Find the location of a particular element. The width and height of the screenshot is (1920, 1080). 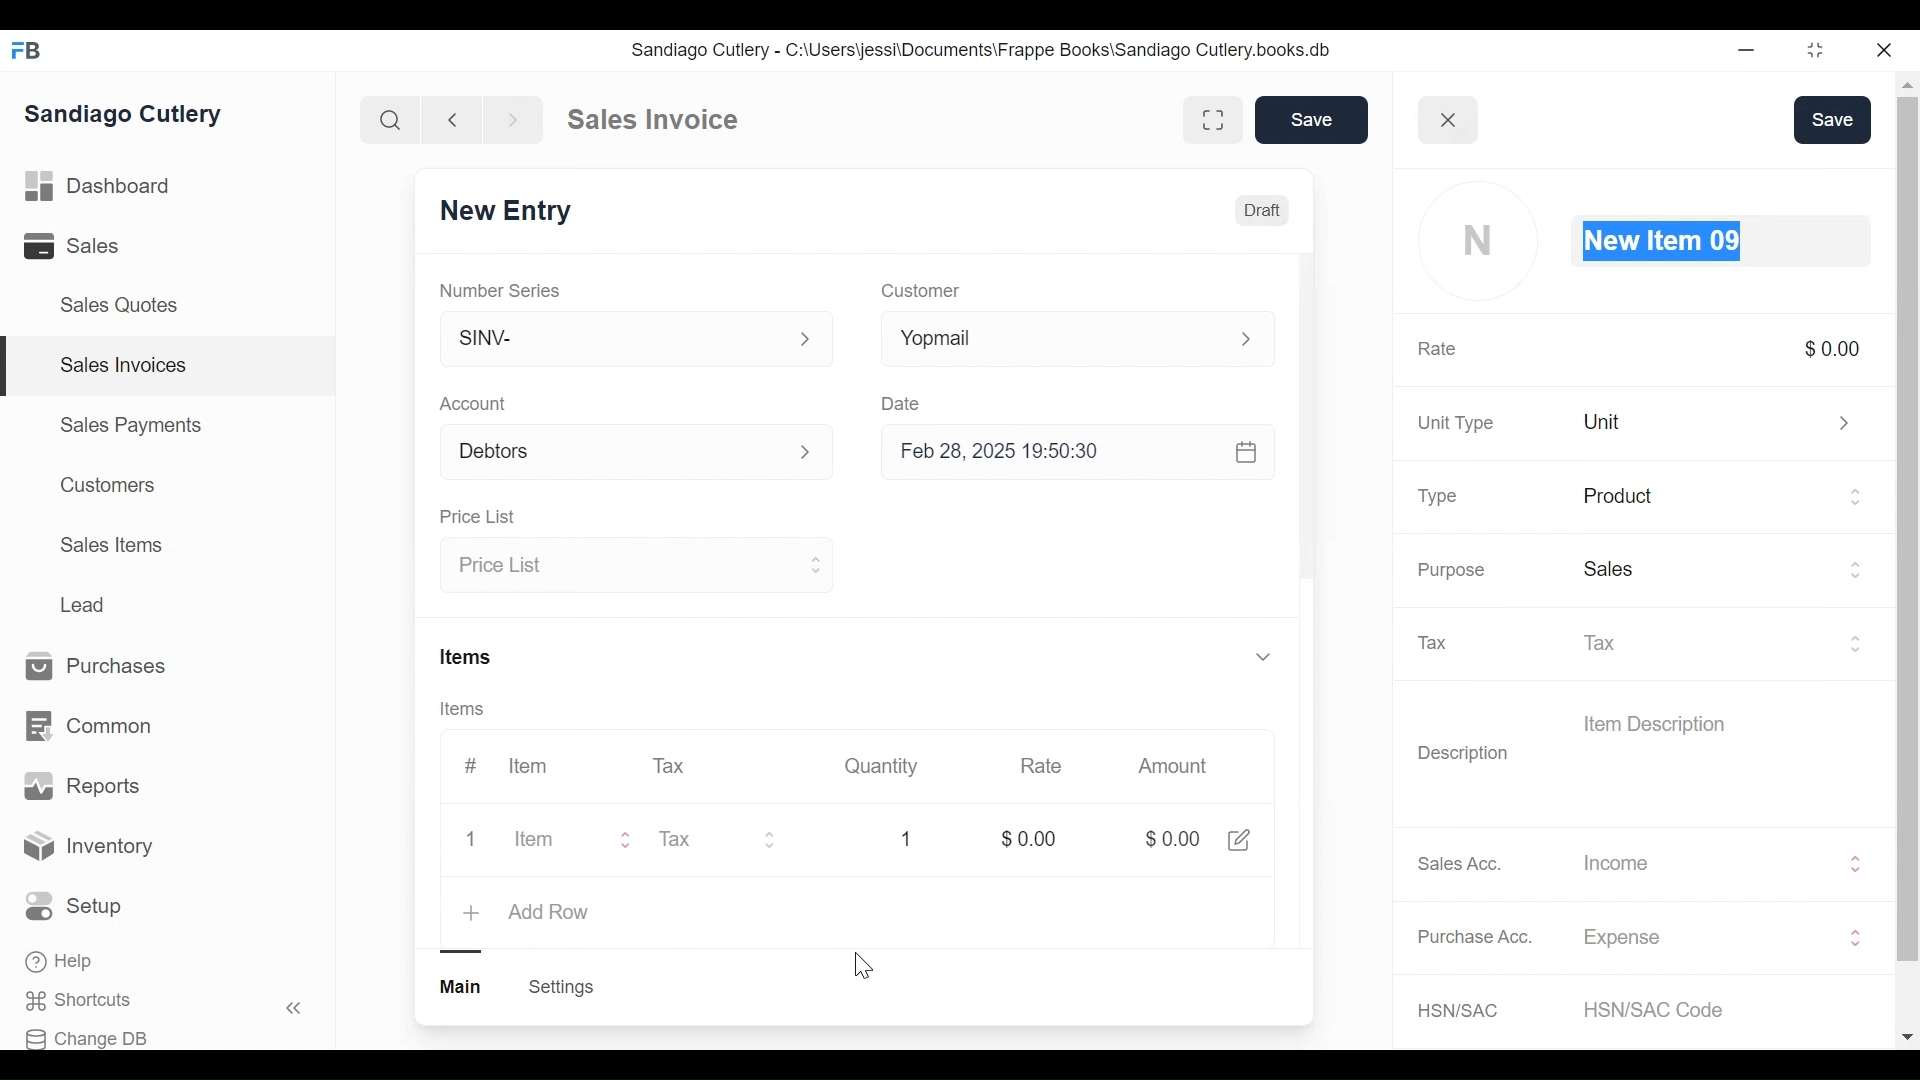

restore is located at coordinates (1815, 49).